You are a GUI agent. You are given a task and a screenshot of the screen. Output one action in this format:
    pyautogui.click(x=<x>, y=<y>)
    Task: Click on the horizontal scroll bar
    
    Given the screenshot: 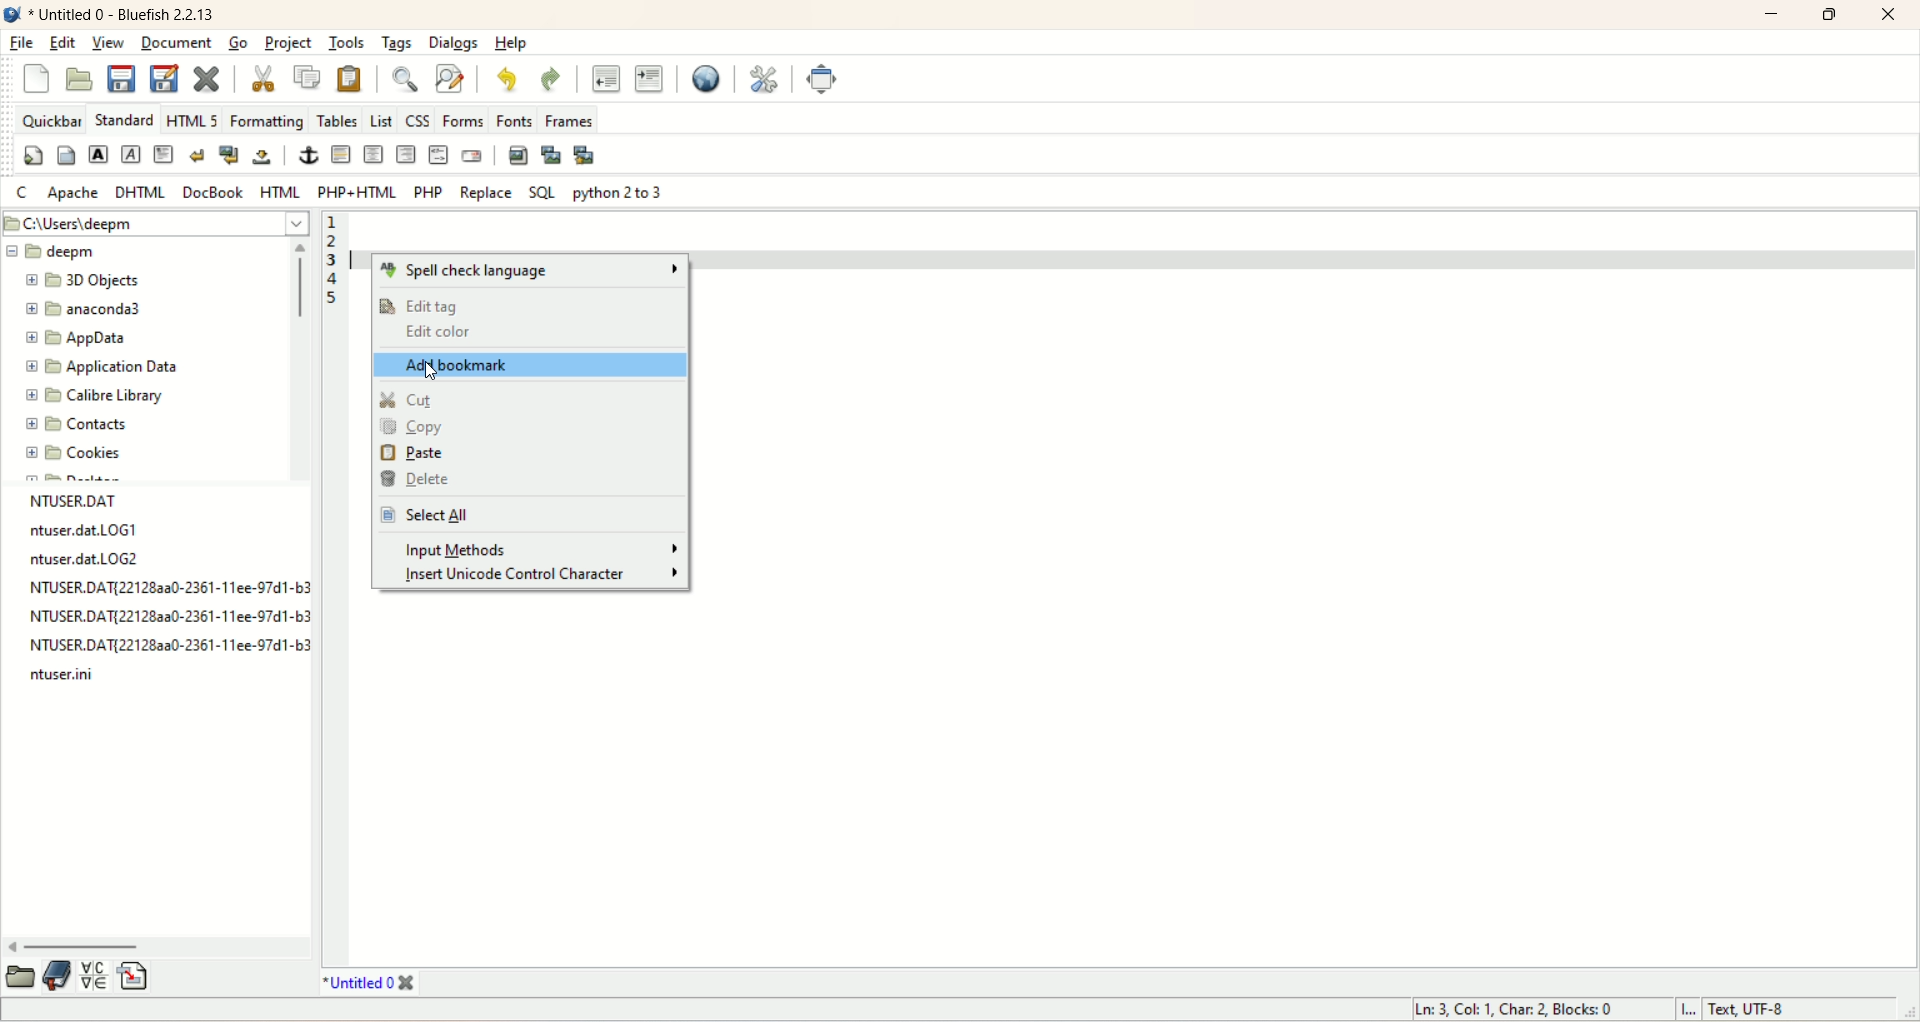 What is the action you would take?
    pyautogui.click(x=160, y=947)
    